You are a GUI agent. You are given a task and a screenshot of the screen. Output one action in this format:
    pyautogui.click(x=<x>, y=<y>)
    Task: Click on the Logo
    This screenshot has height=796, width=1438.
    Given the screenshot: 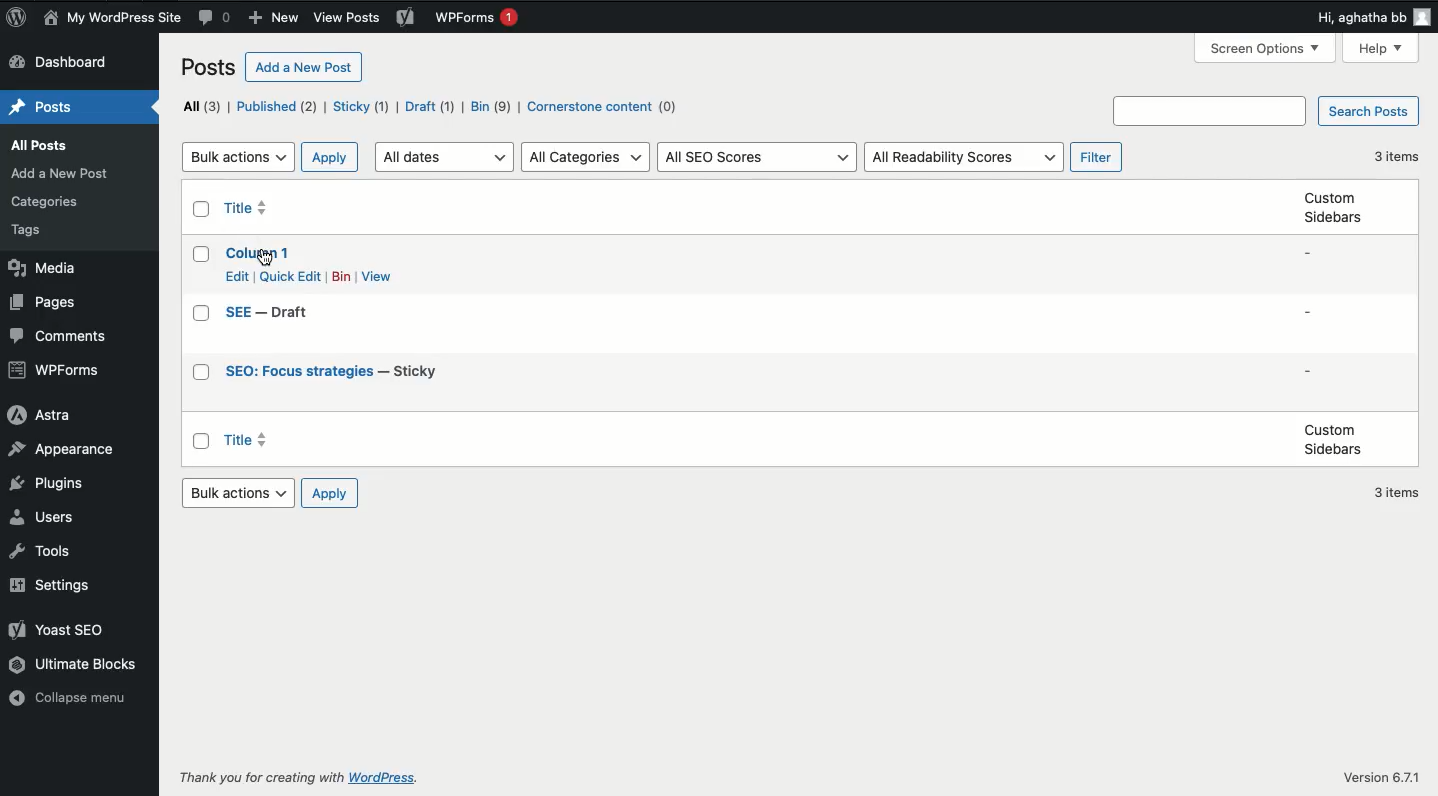 What is the action you would take?
    pyautogui.click(x=16, y=16)
    